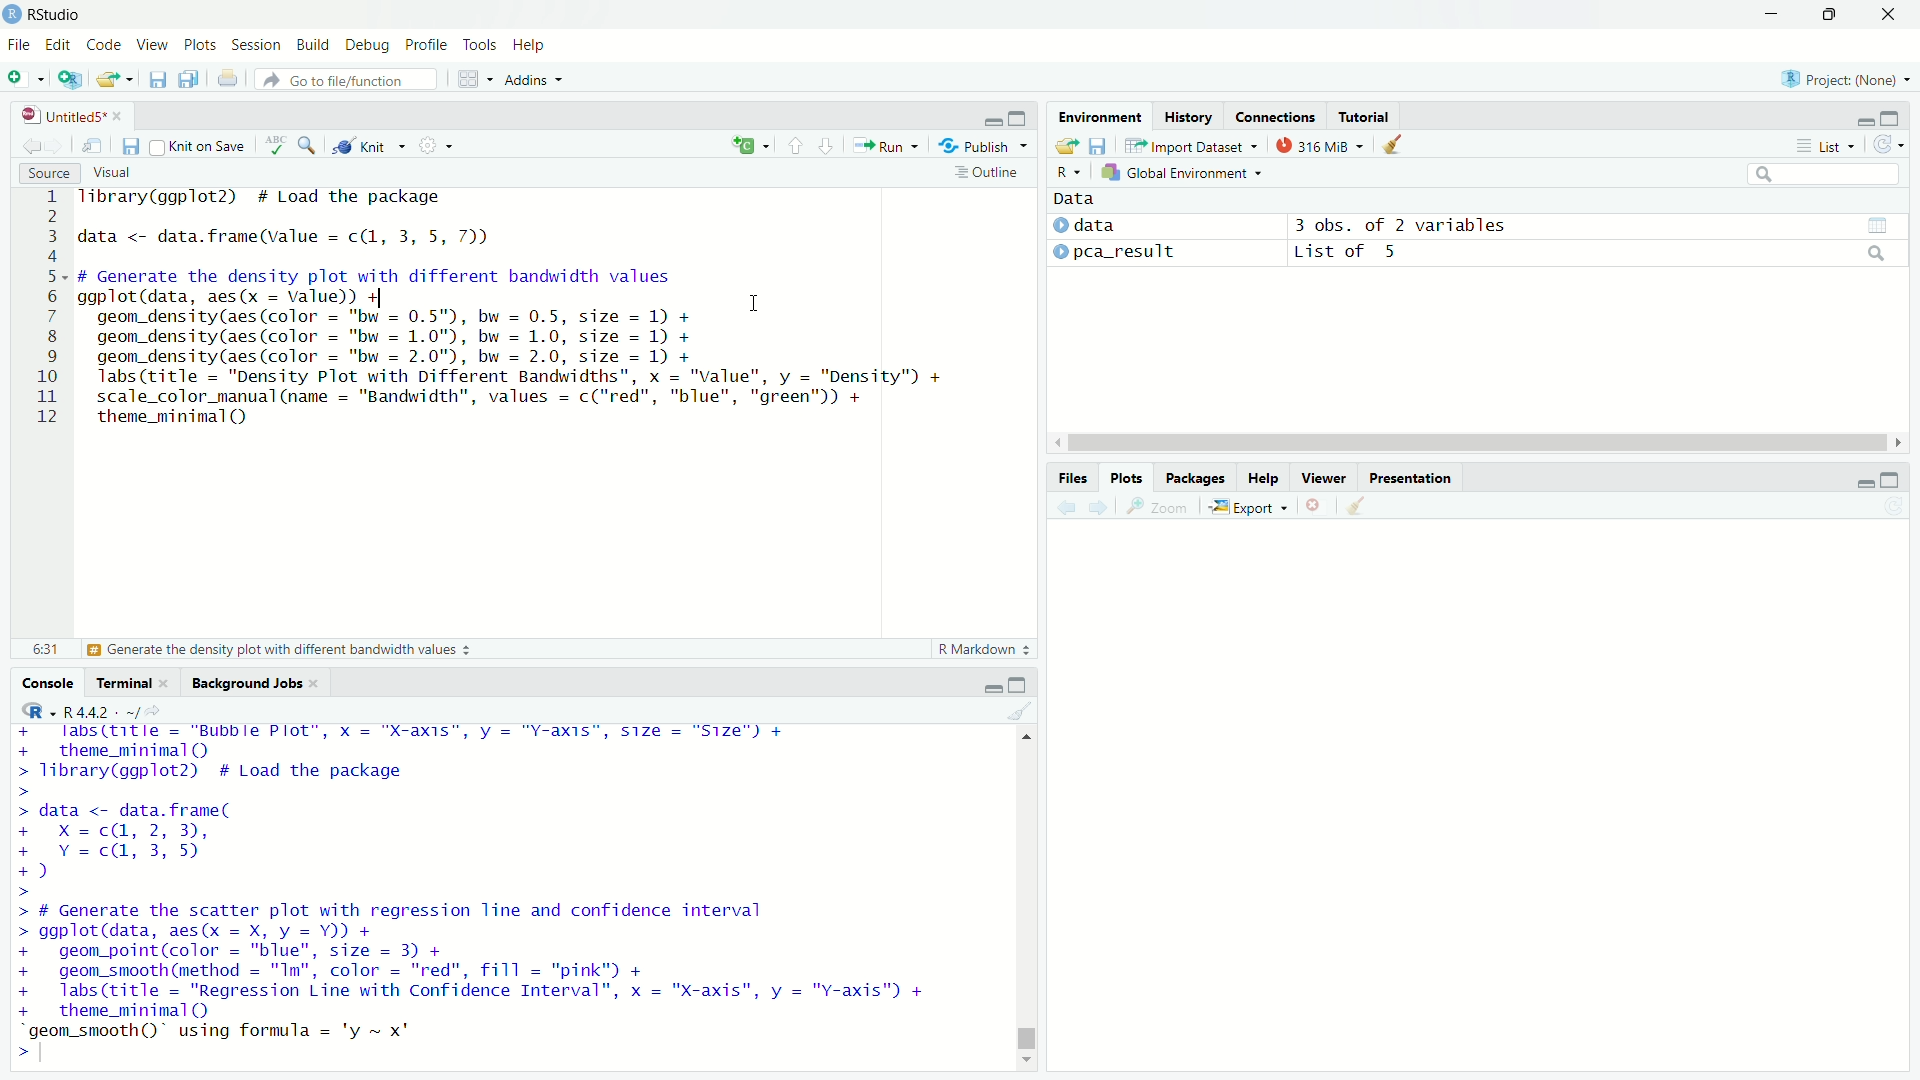  I want to click on Knit on Save, so click(201, 146).